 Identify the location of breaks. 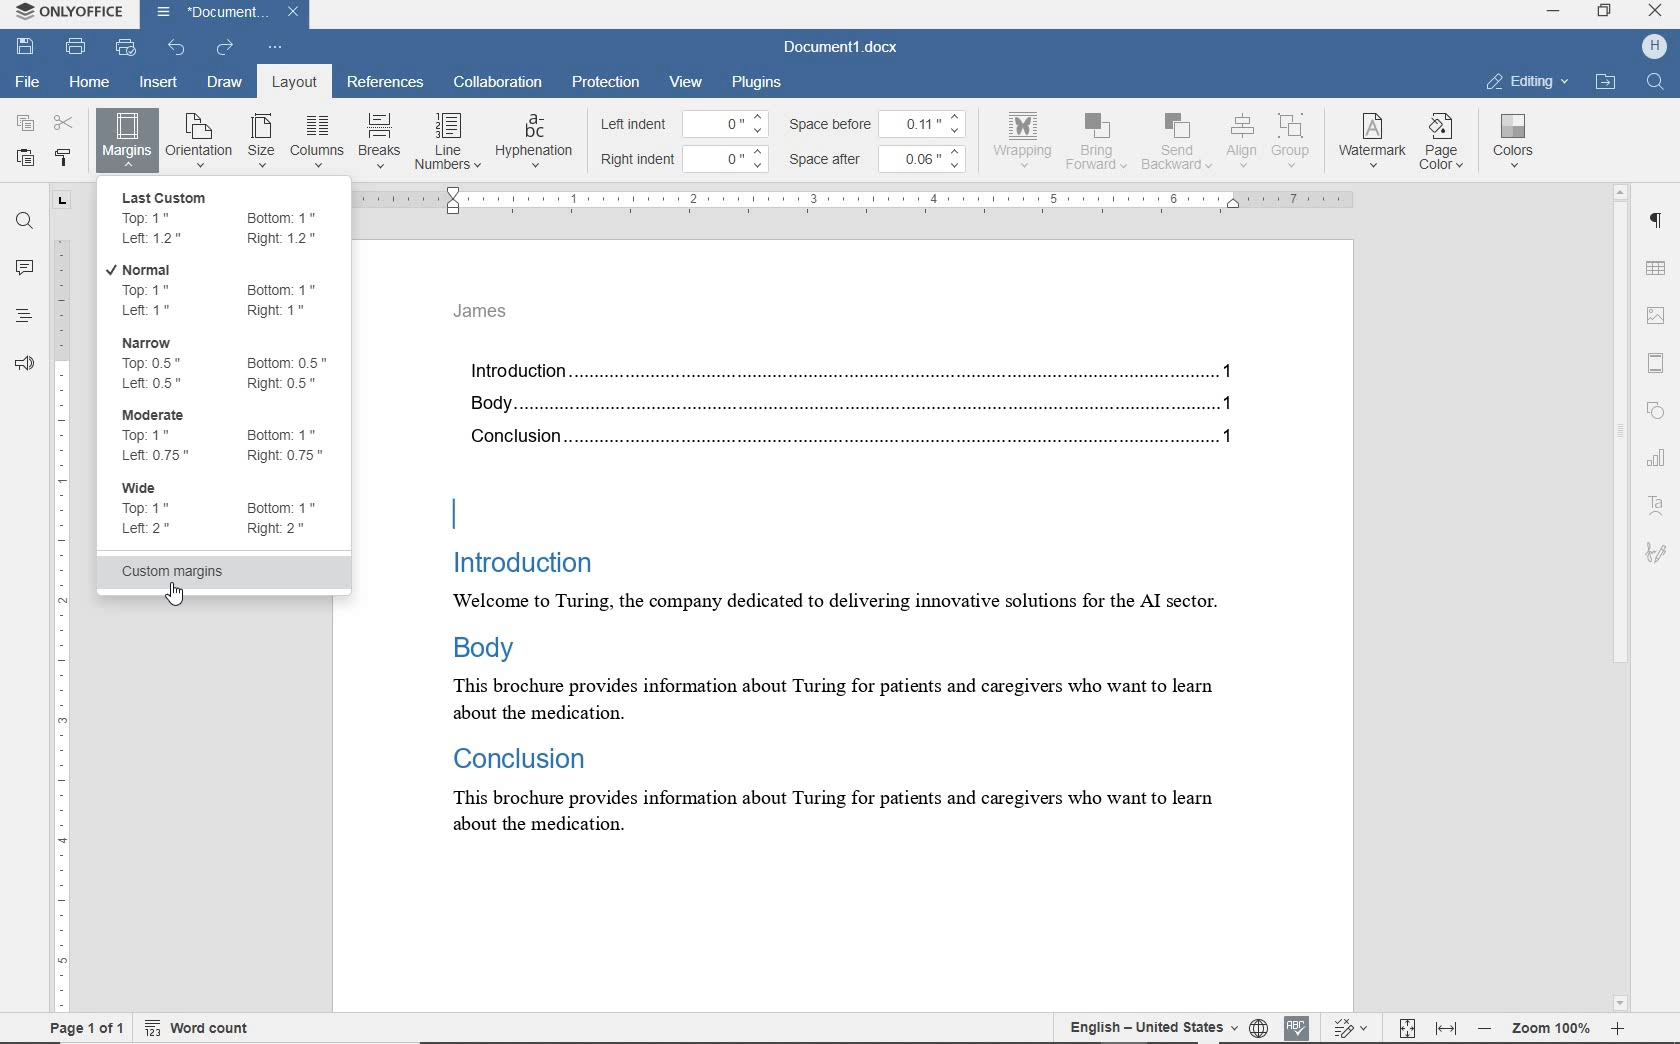
(377, 141).